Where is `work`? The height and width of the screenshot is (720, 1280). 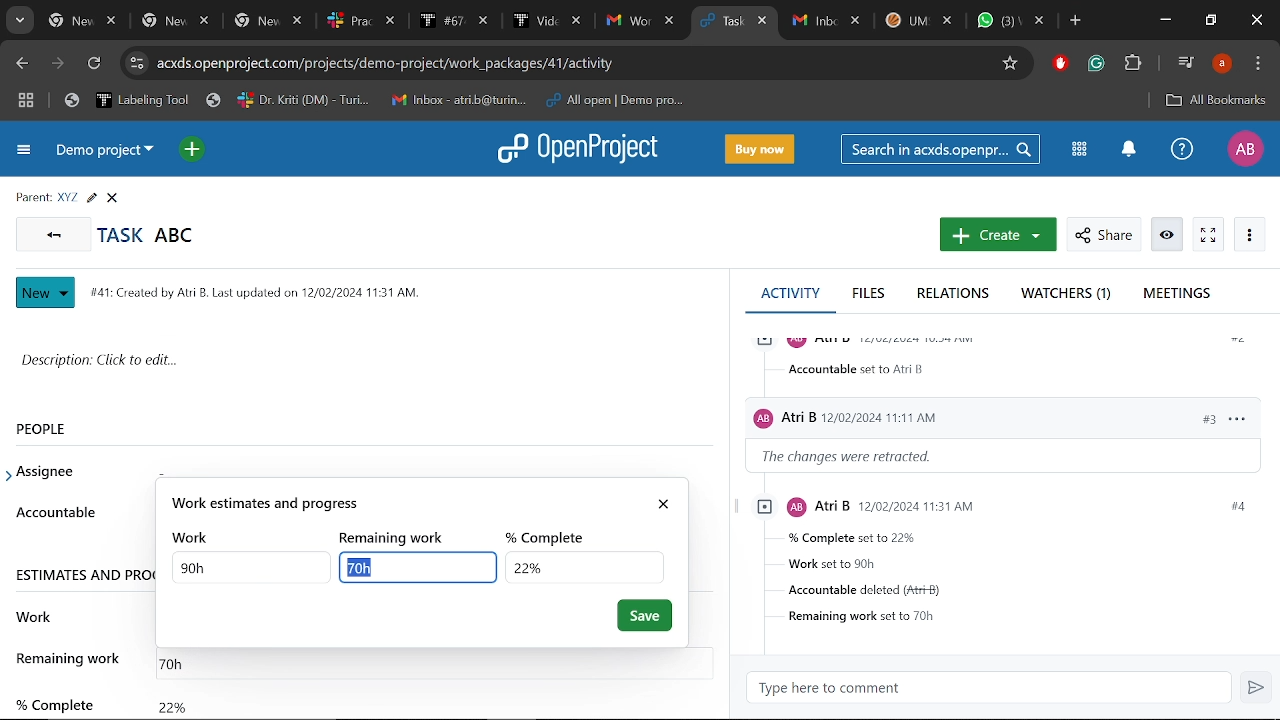
work is located at coordinates (194, 537).